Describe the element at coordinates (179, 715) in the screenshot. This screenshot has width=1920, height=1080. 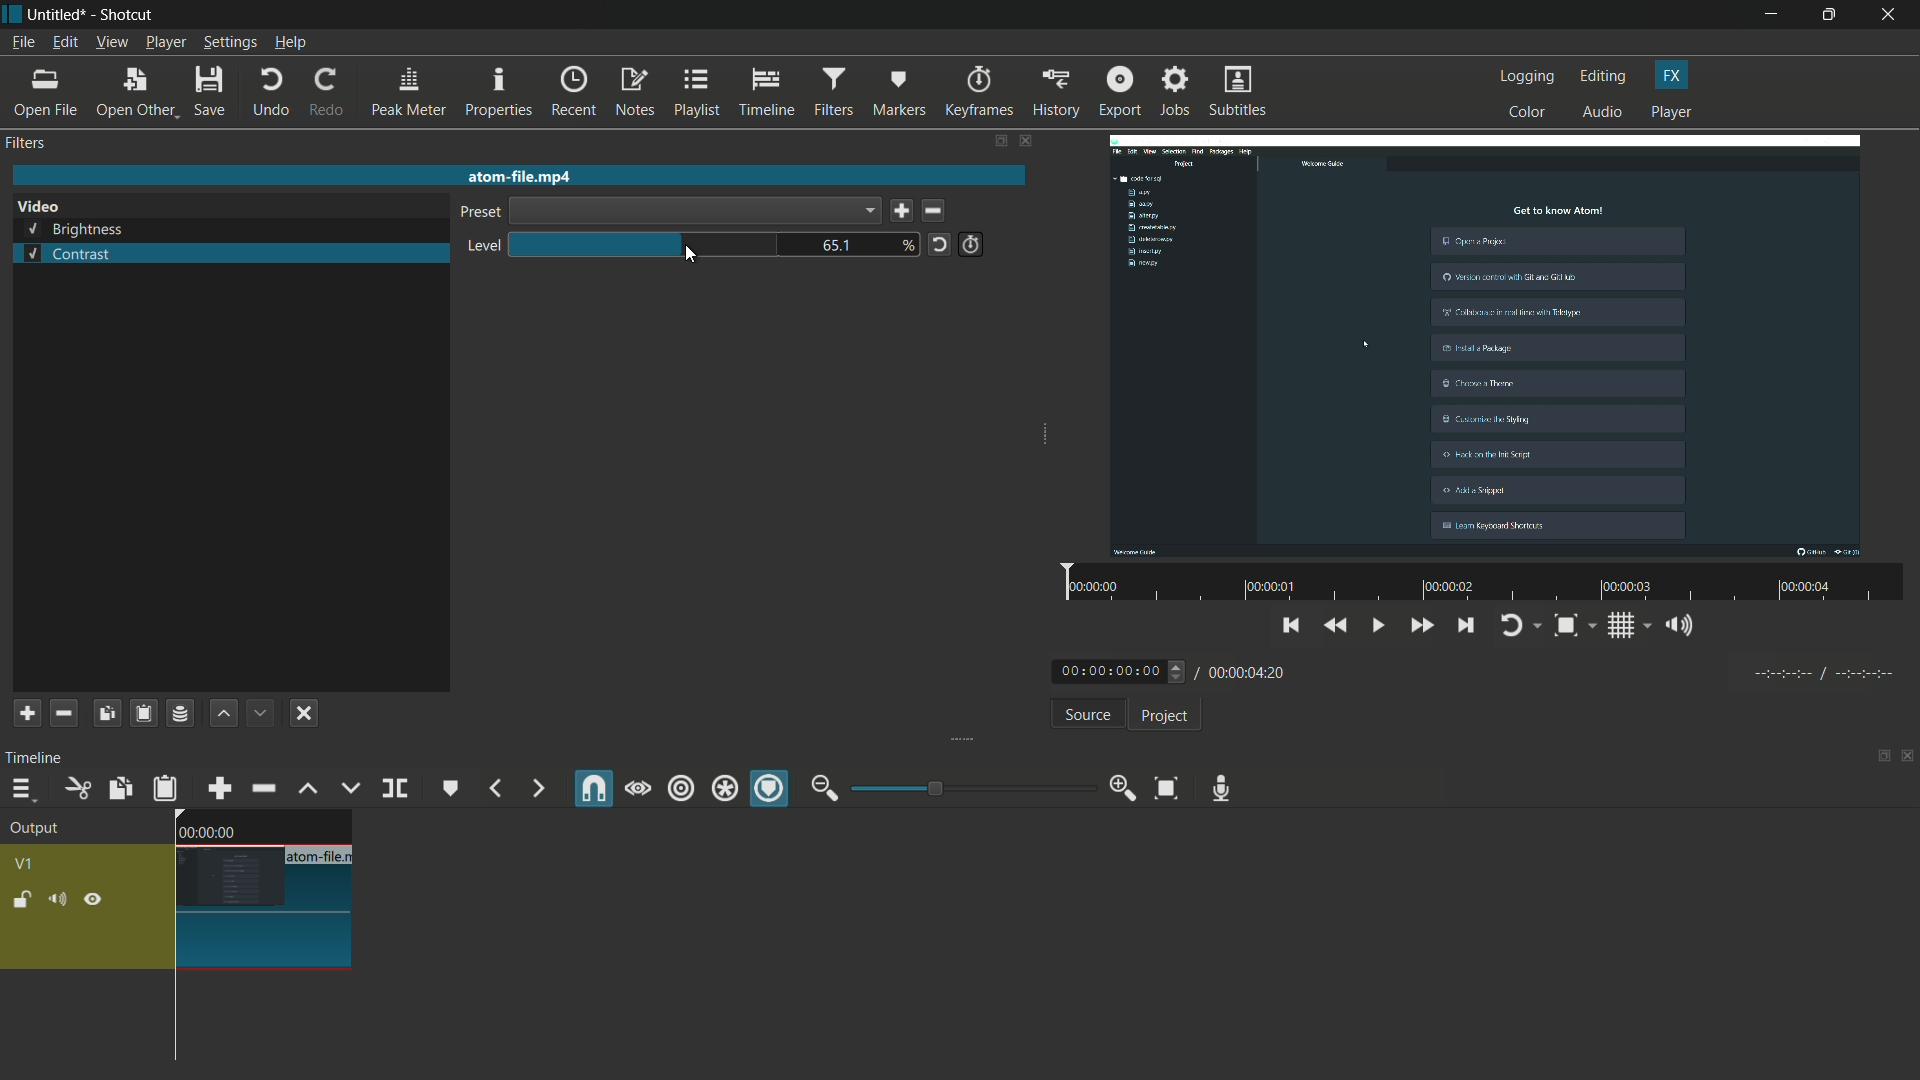
I see `save a filter set` at that location.